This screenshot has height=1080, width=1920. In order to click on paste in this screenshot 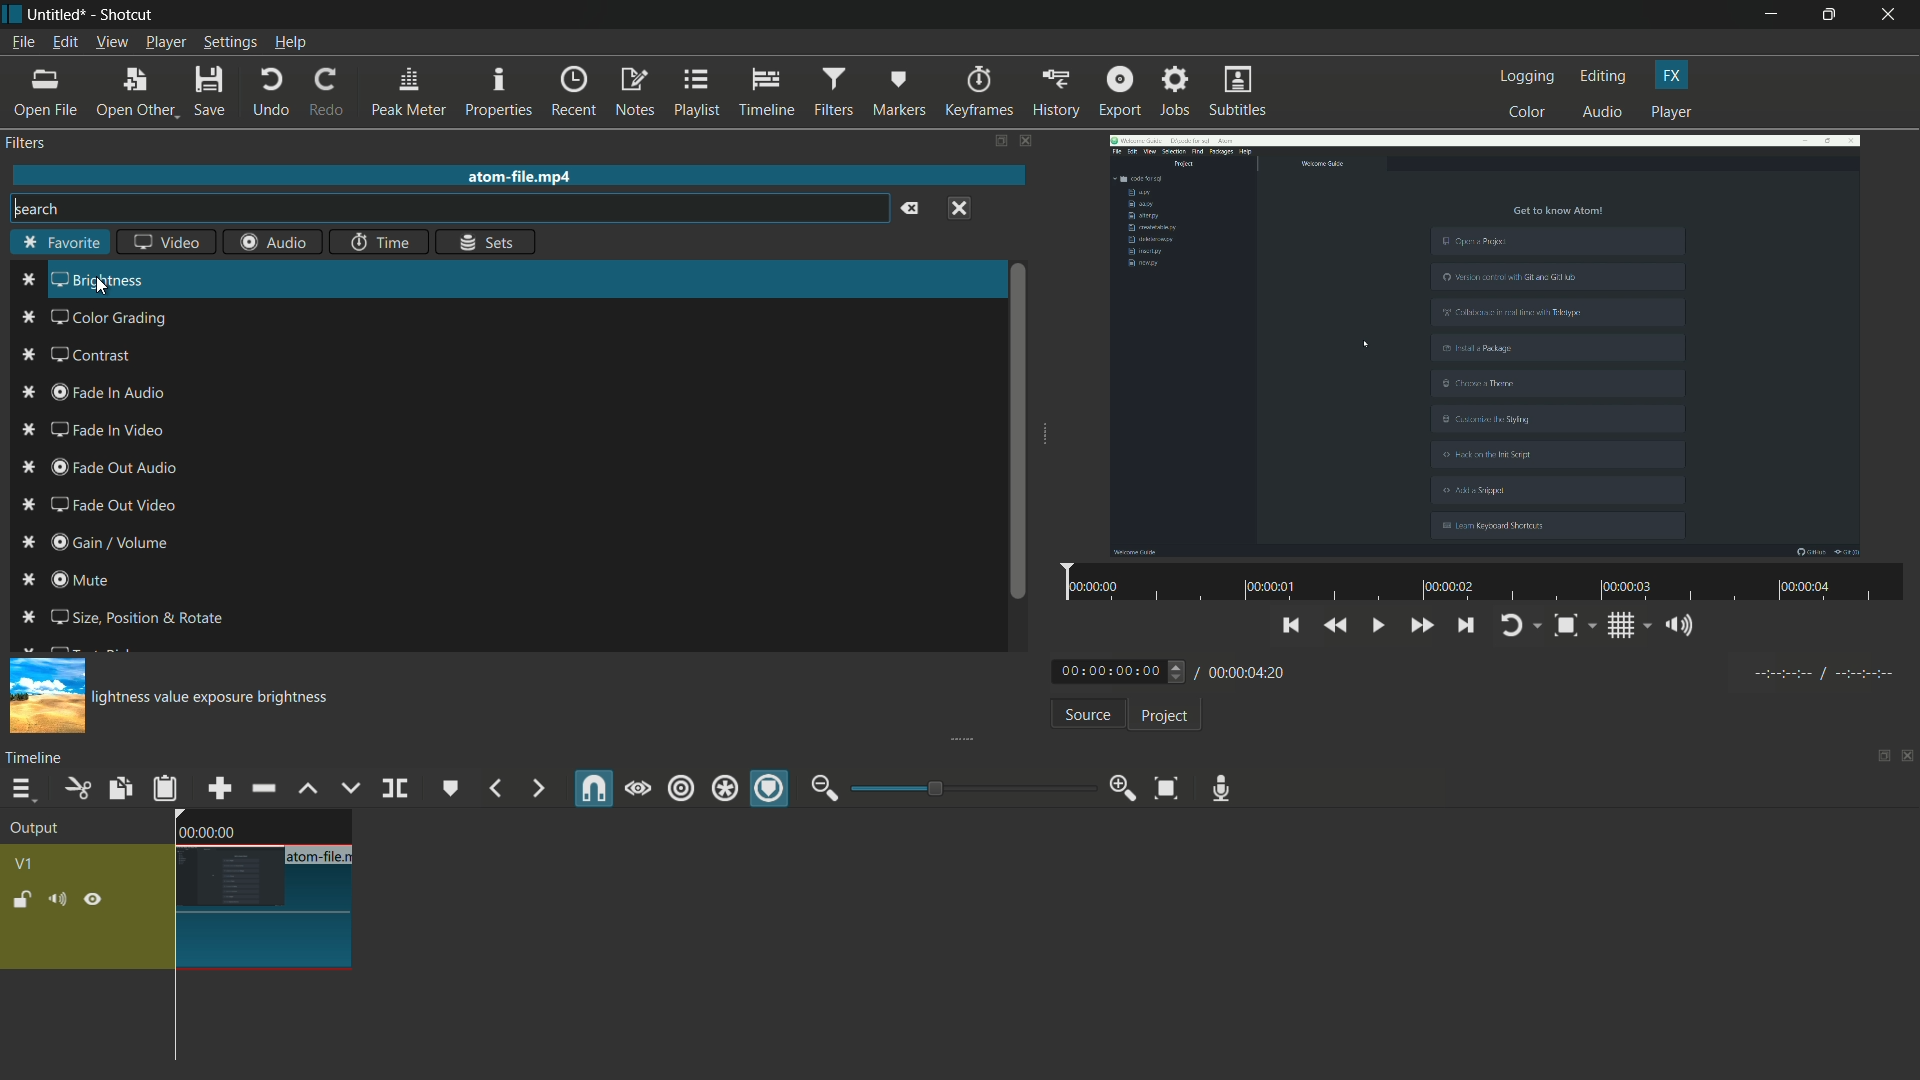, I will do `click(165, 788)`.